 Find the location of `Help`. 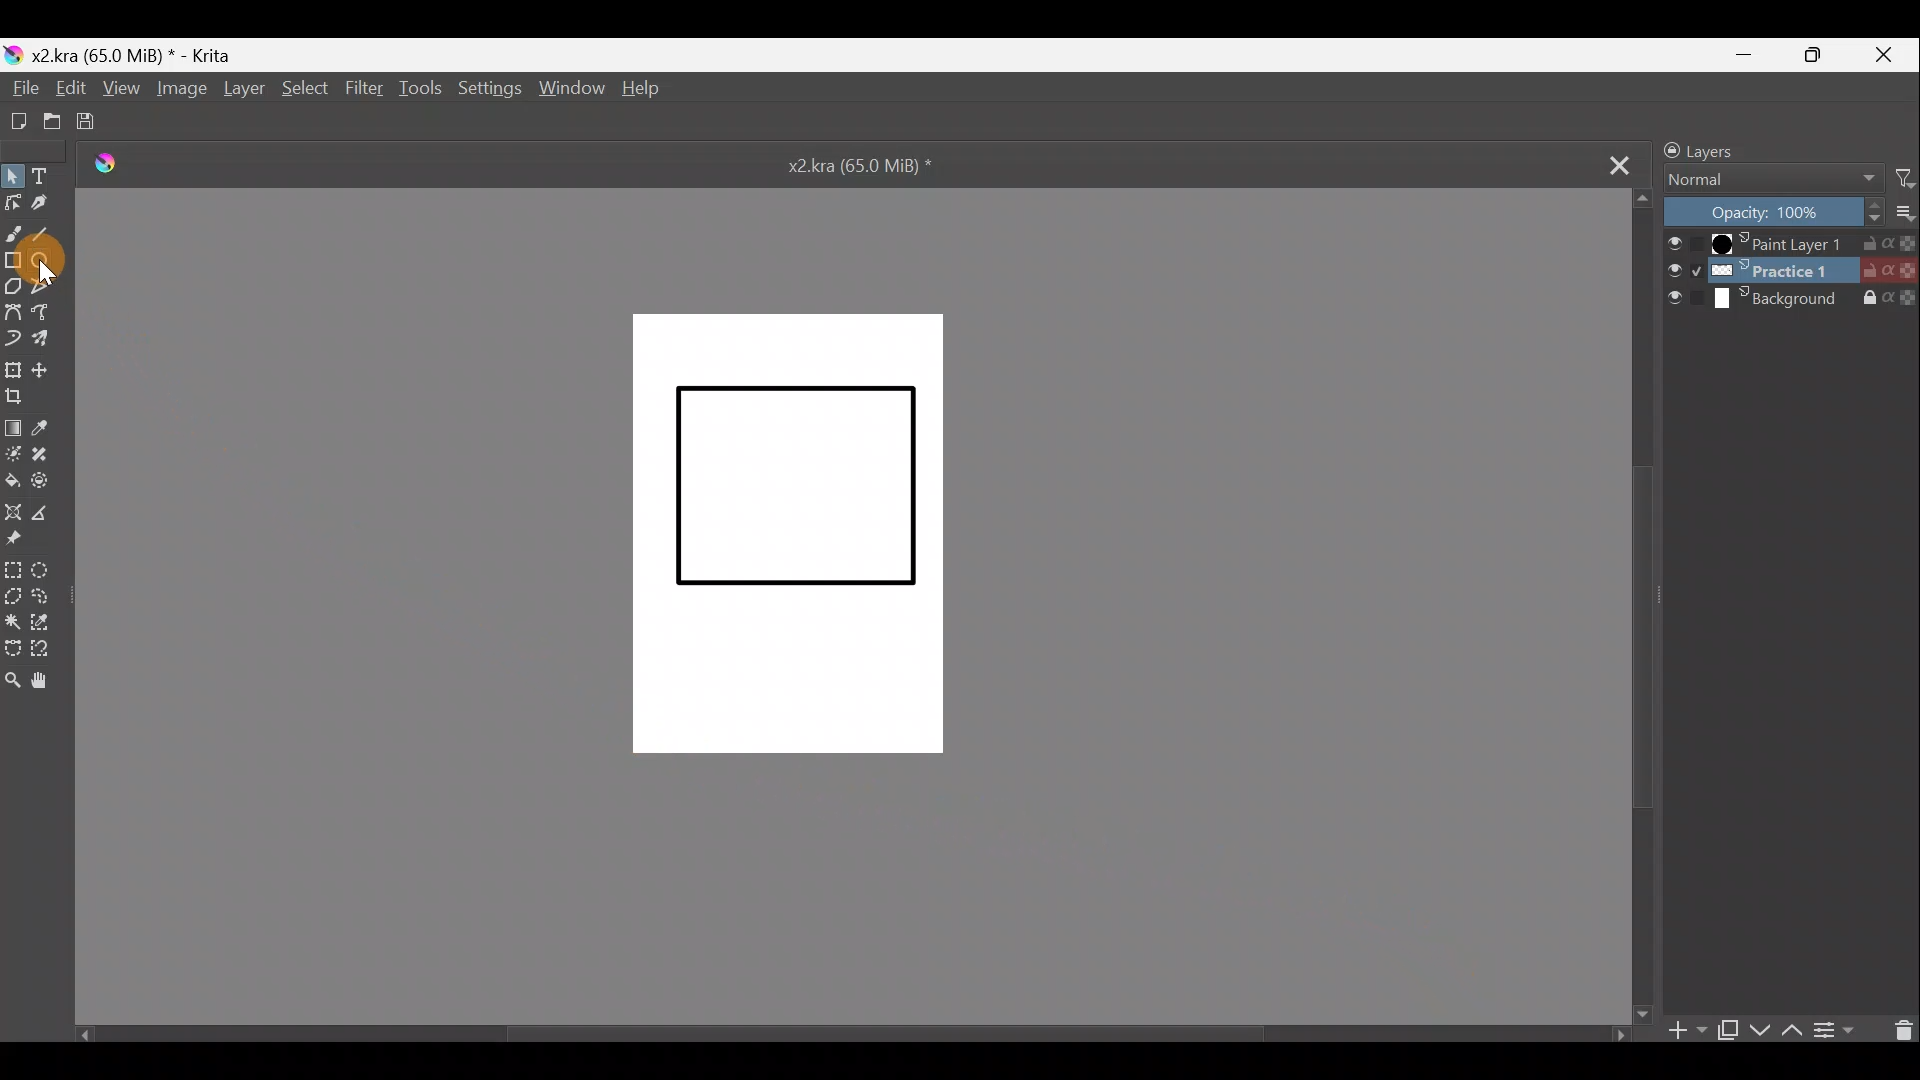

Help is located at coordinates (646, 91).